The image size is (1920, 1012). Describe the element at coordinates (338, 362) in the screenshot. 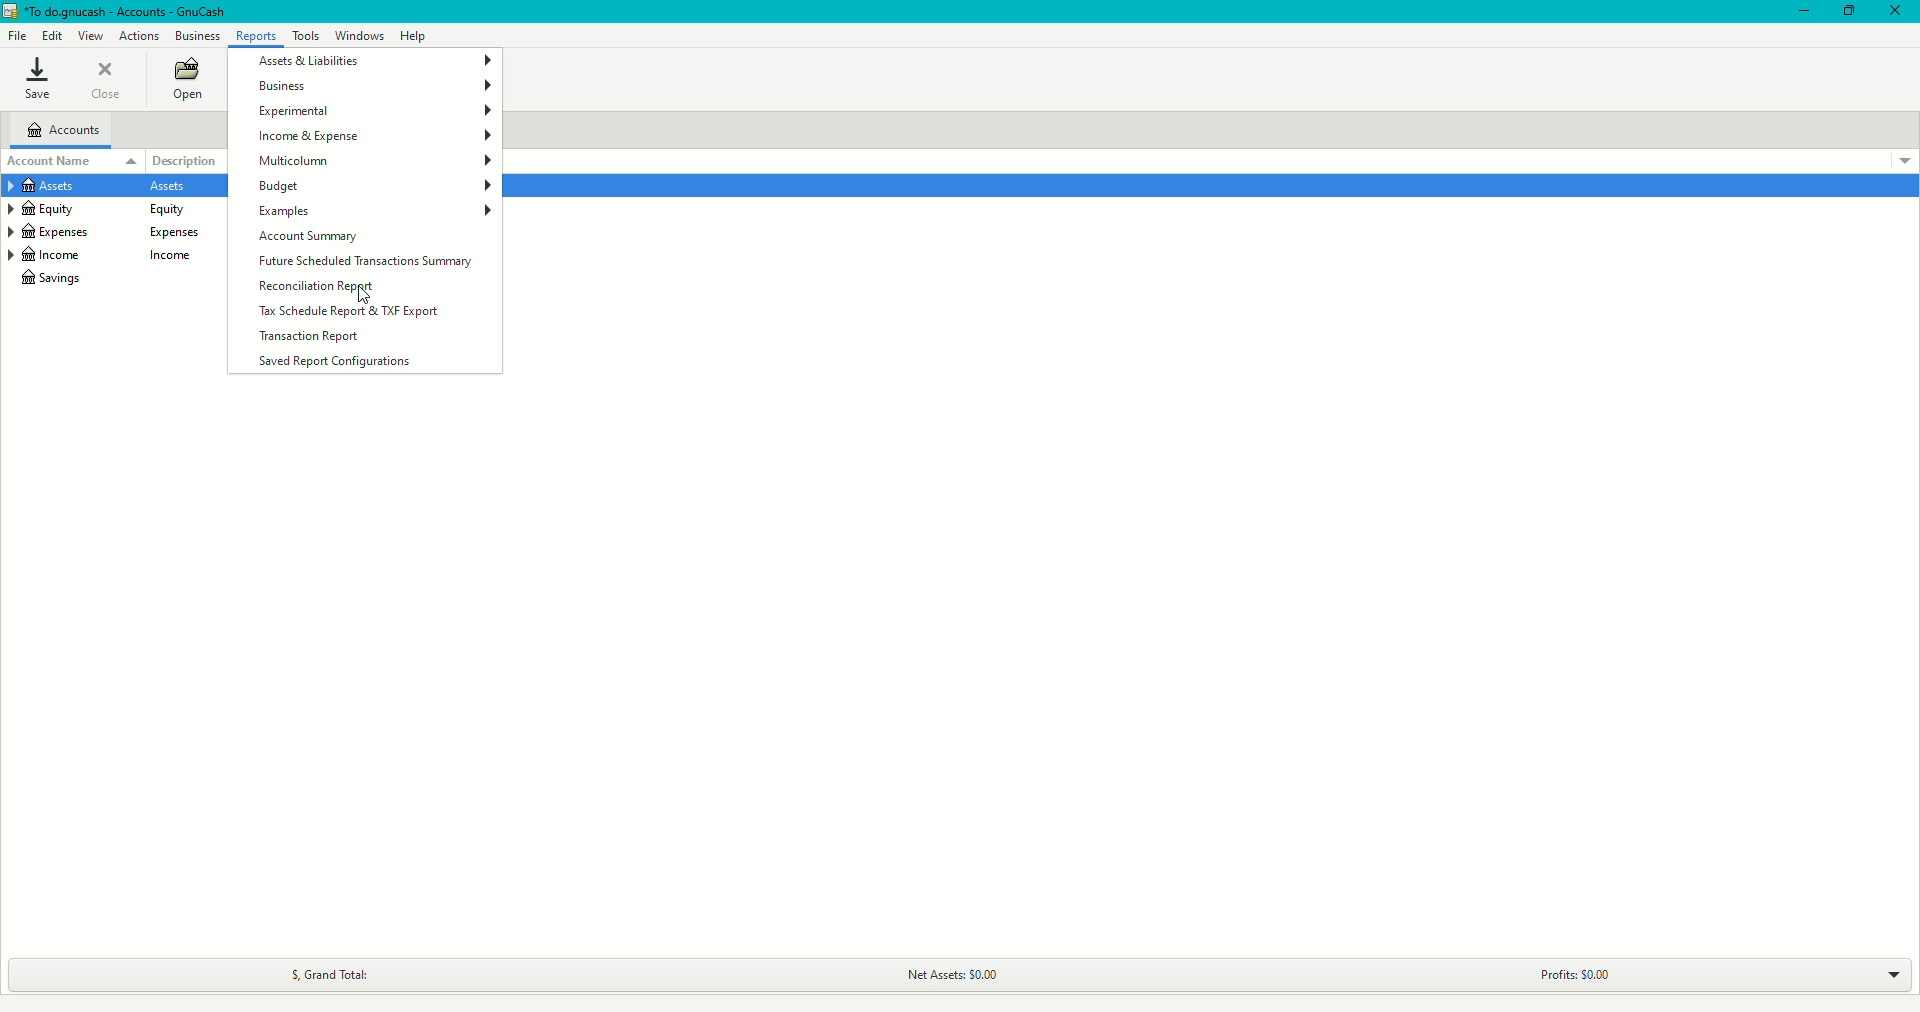

I see `Saved Report Configurations` at that location.